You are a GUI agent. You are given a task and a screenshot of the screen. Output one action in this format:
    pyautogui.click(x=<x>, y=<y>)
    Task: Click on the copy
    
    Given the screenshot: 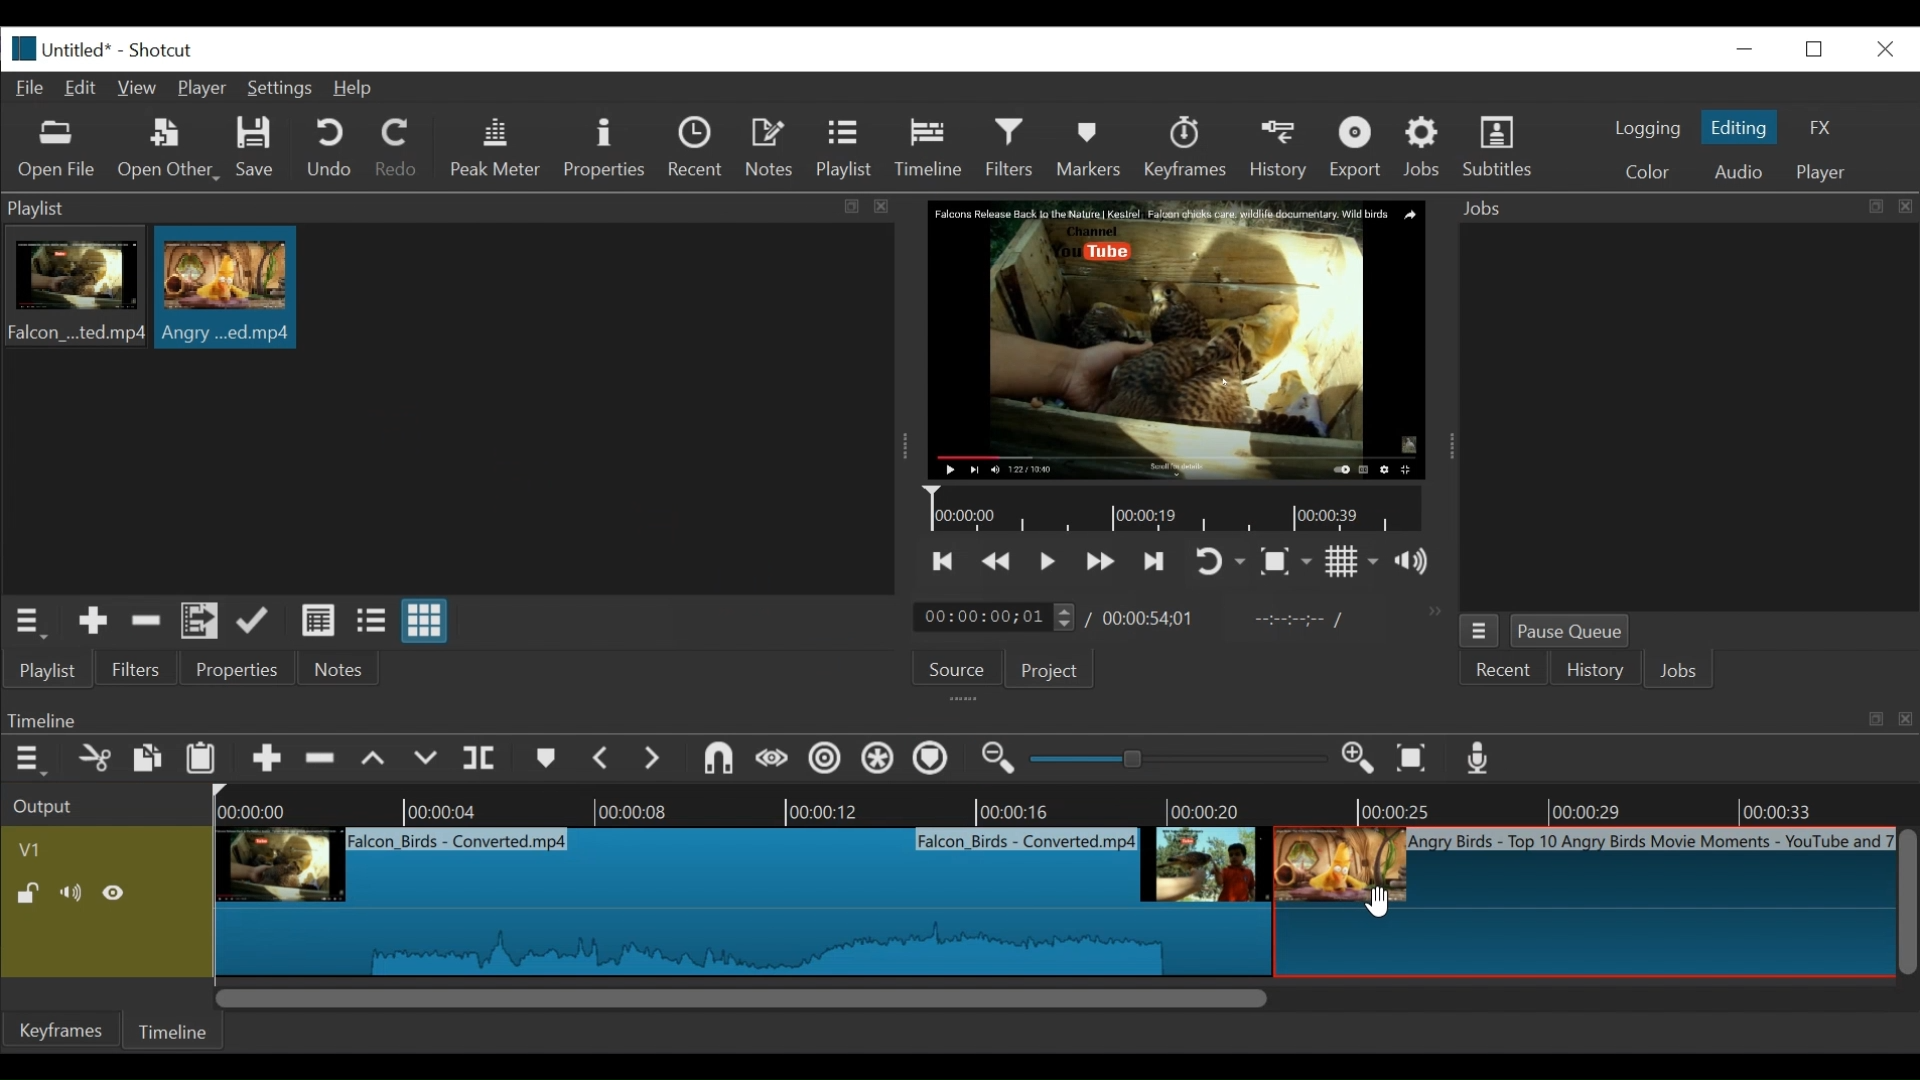 What is the action you would take?
    pyautogui.click(x=149, y=761)
    